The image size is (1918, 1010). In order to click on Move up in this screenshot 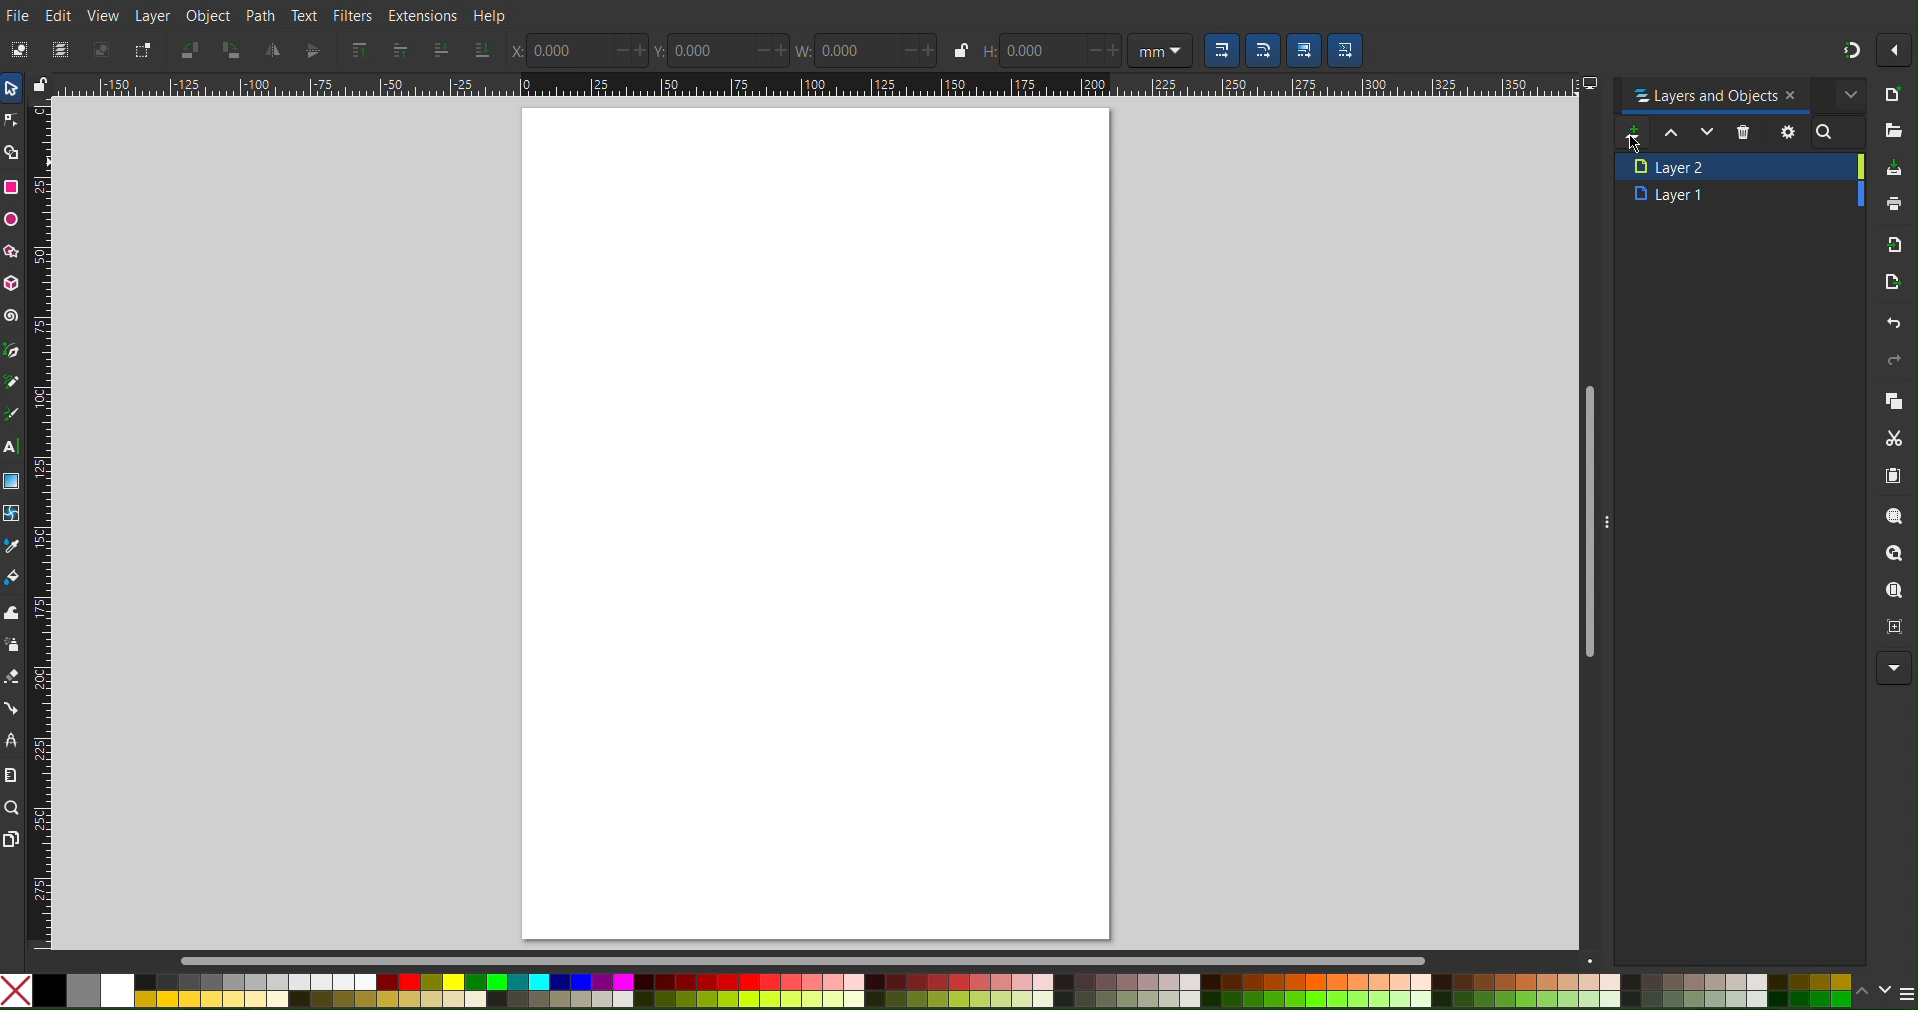, I will do `click(1673, 134)`.